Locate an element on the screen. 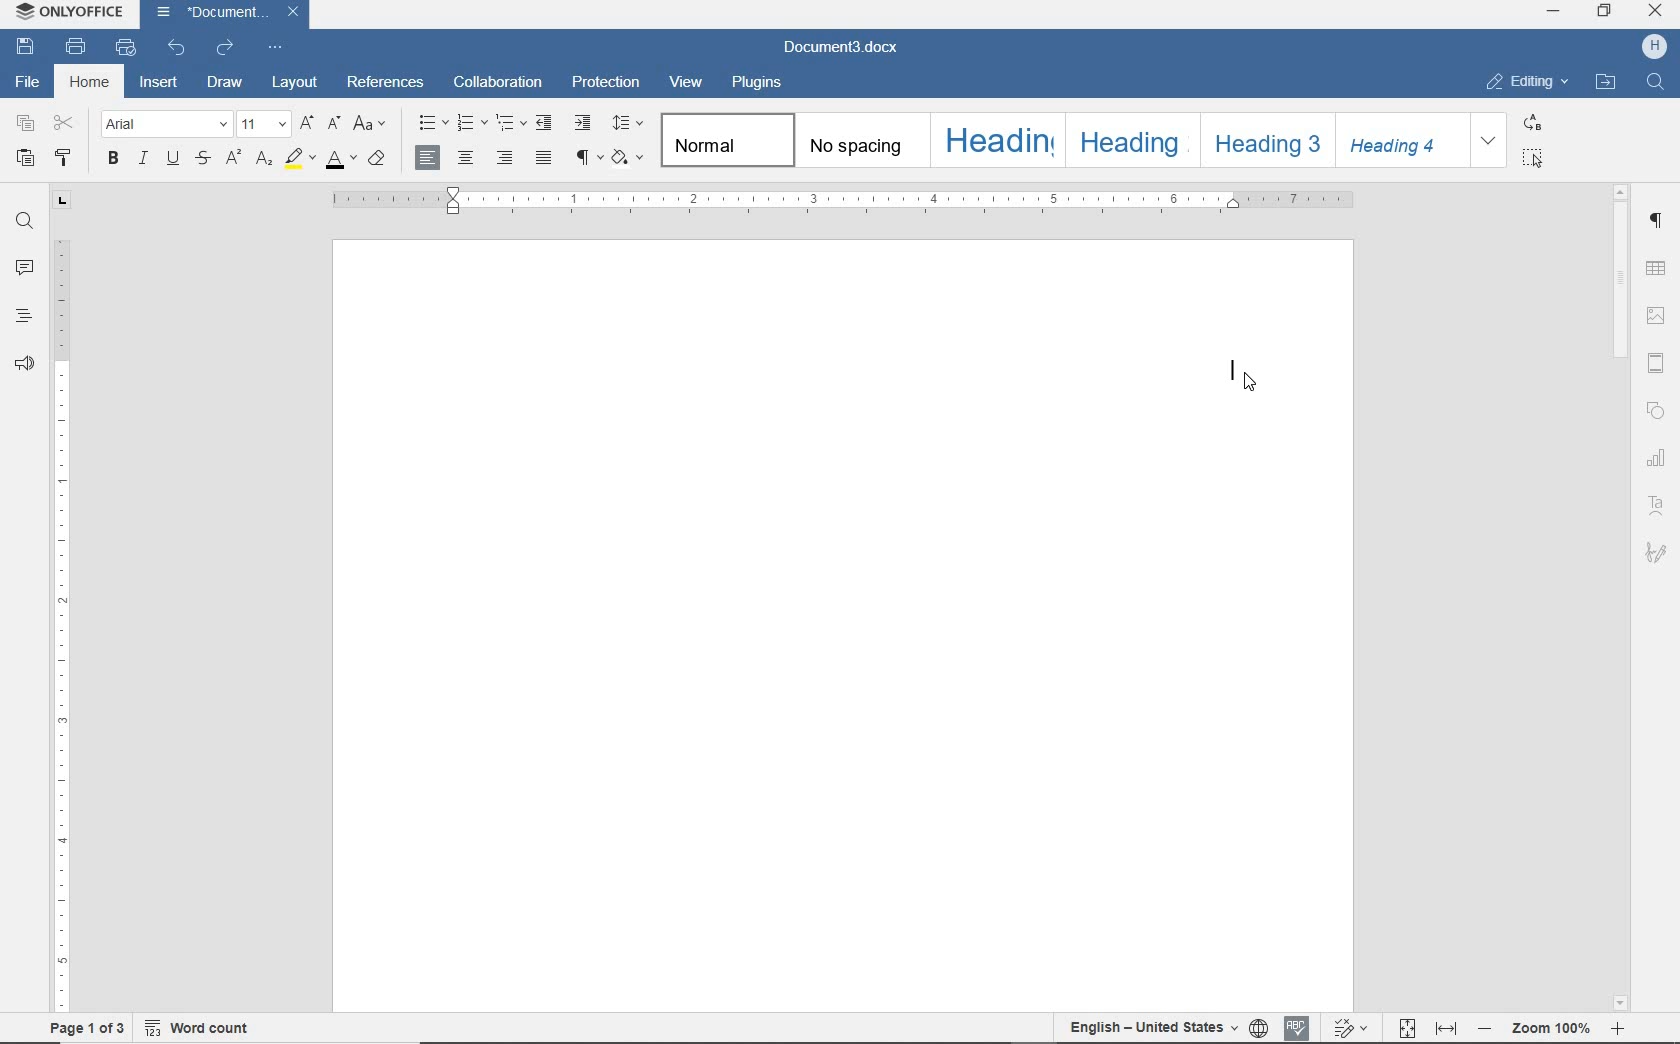 Image resolution: width=1680 pixels, height=1044 pixels. PROTECTION is located at coordinates (606, 83).